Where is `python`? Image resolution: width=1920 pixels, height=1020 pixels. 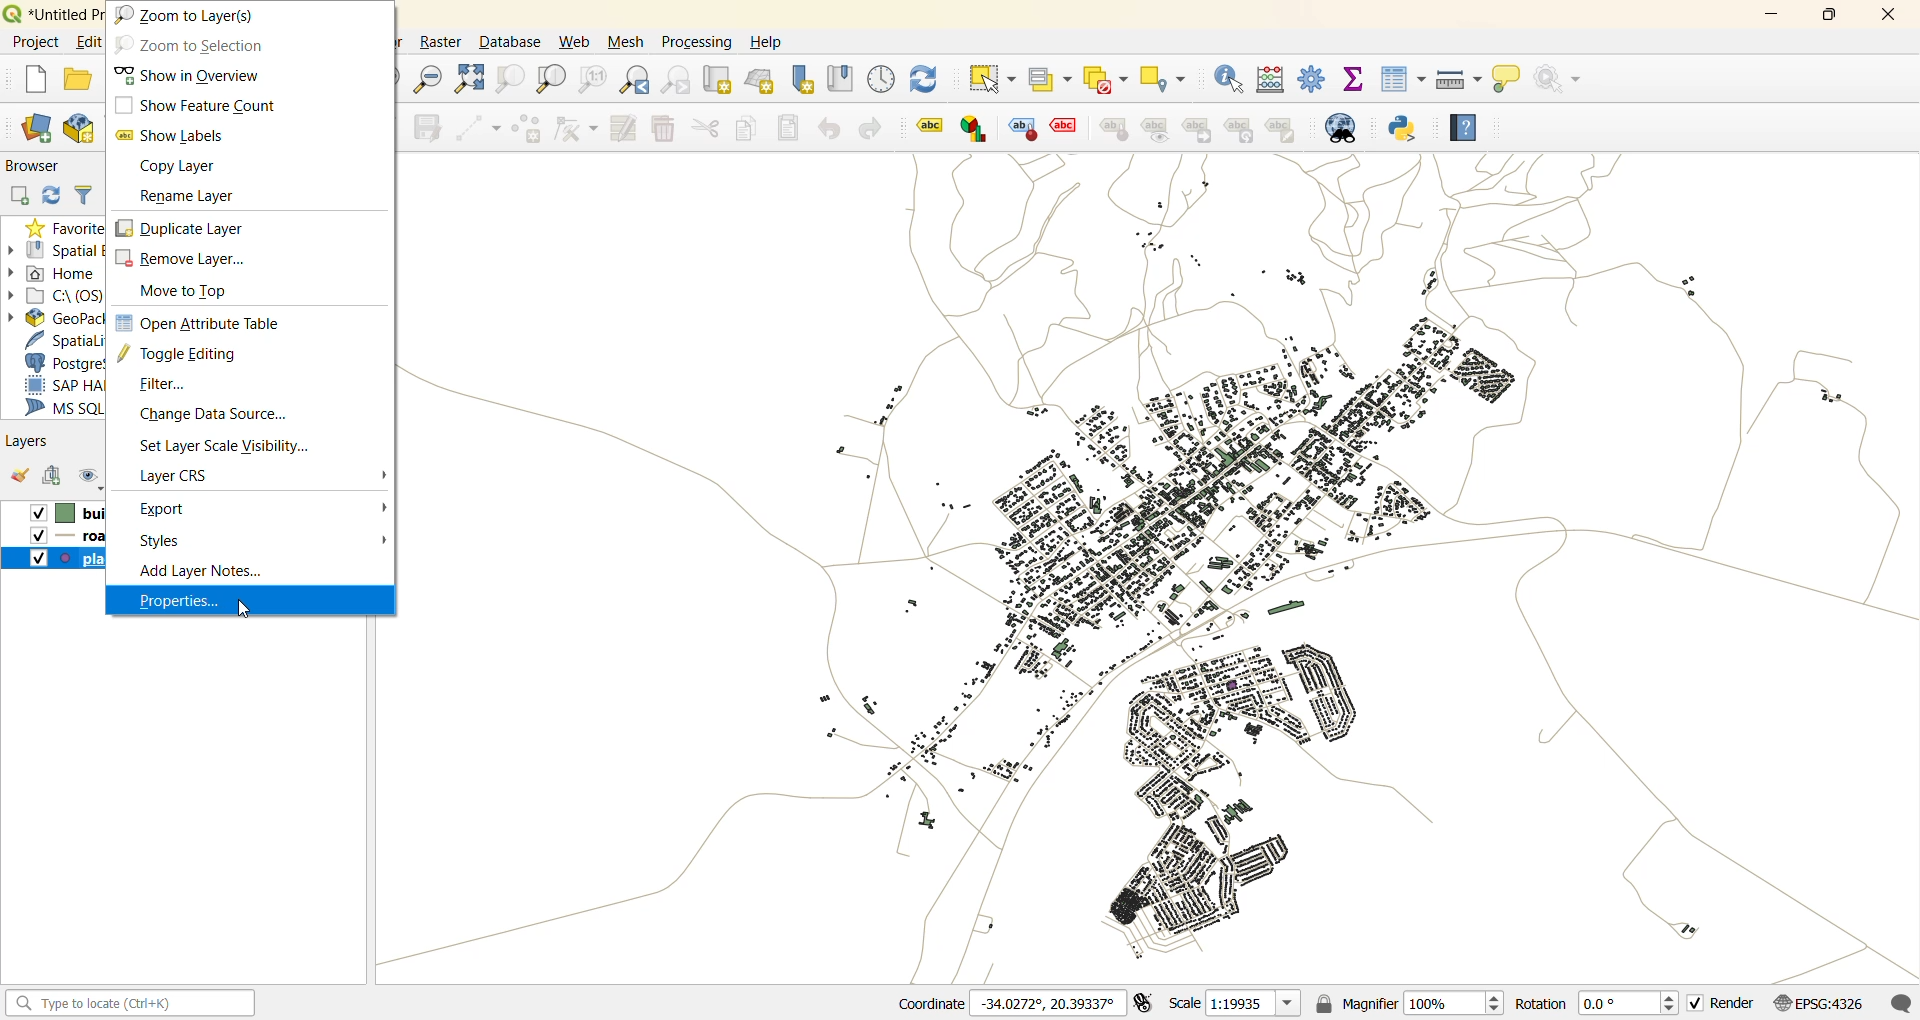 python is located at coordinates (1403, 128).